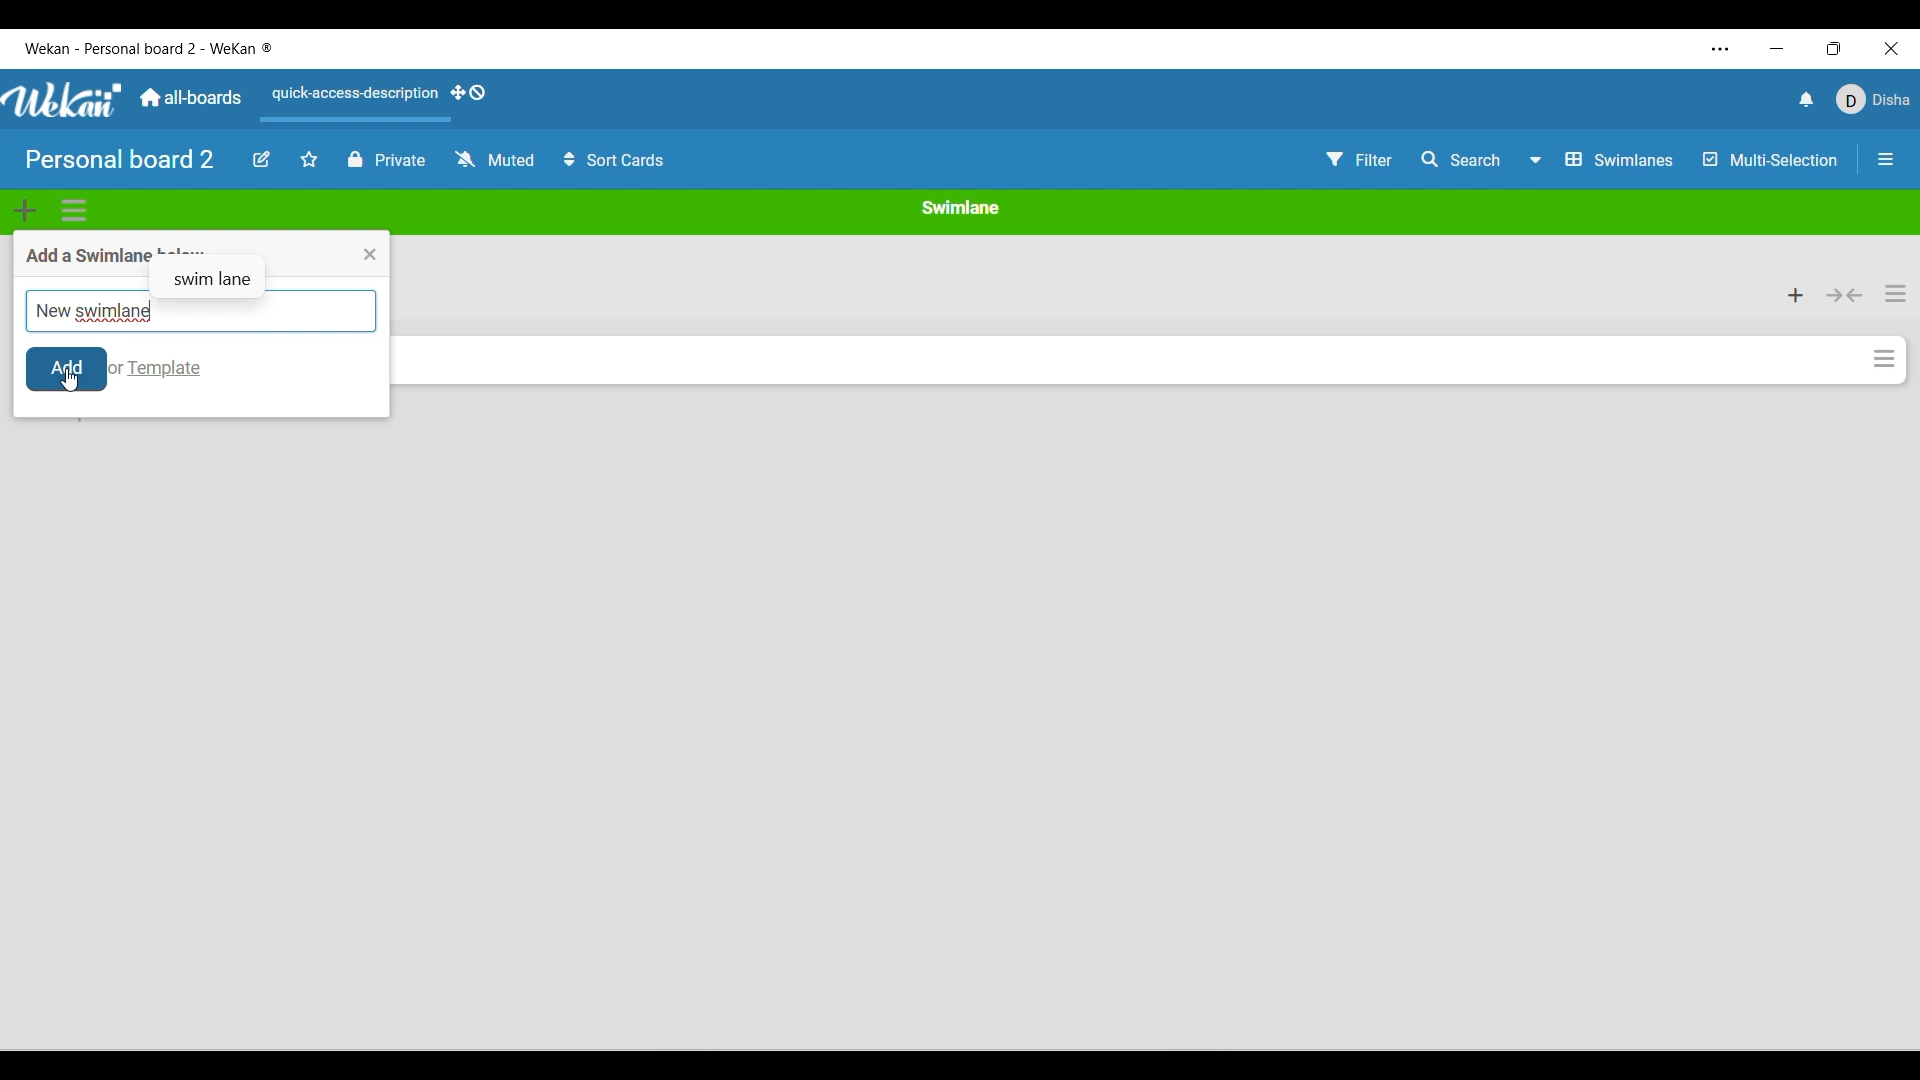 The image size is (1920, 1080). I want to click on Sort card options, so click(614, 159).